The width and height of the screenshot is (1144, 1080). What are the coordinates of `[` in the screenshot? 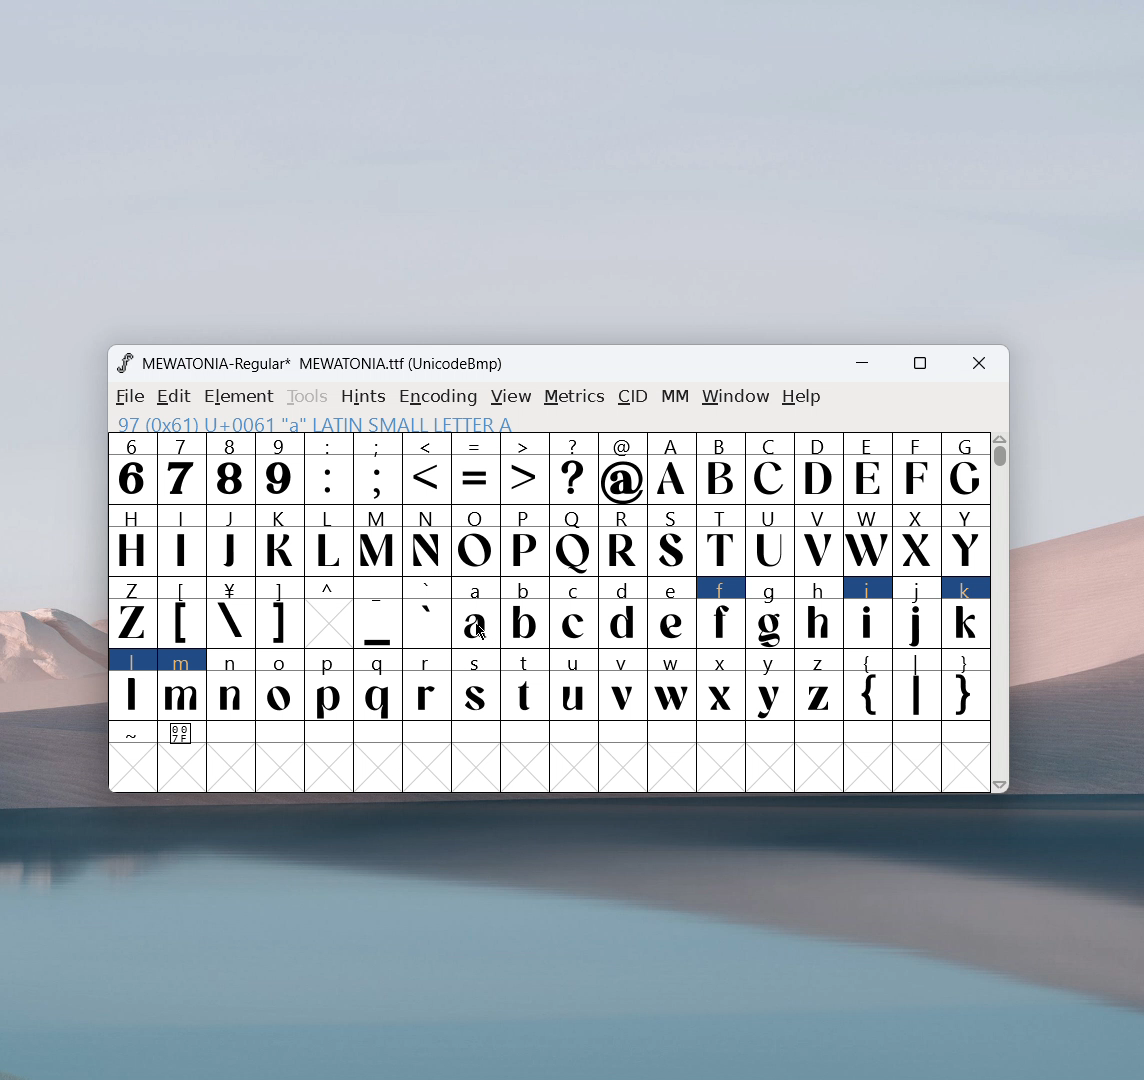 It's located at (182, 613).